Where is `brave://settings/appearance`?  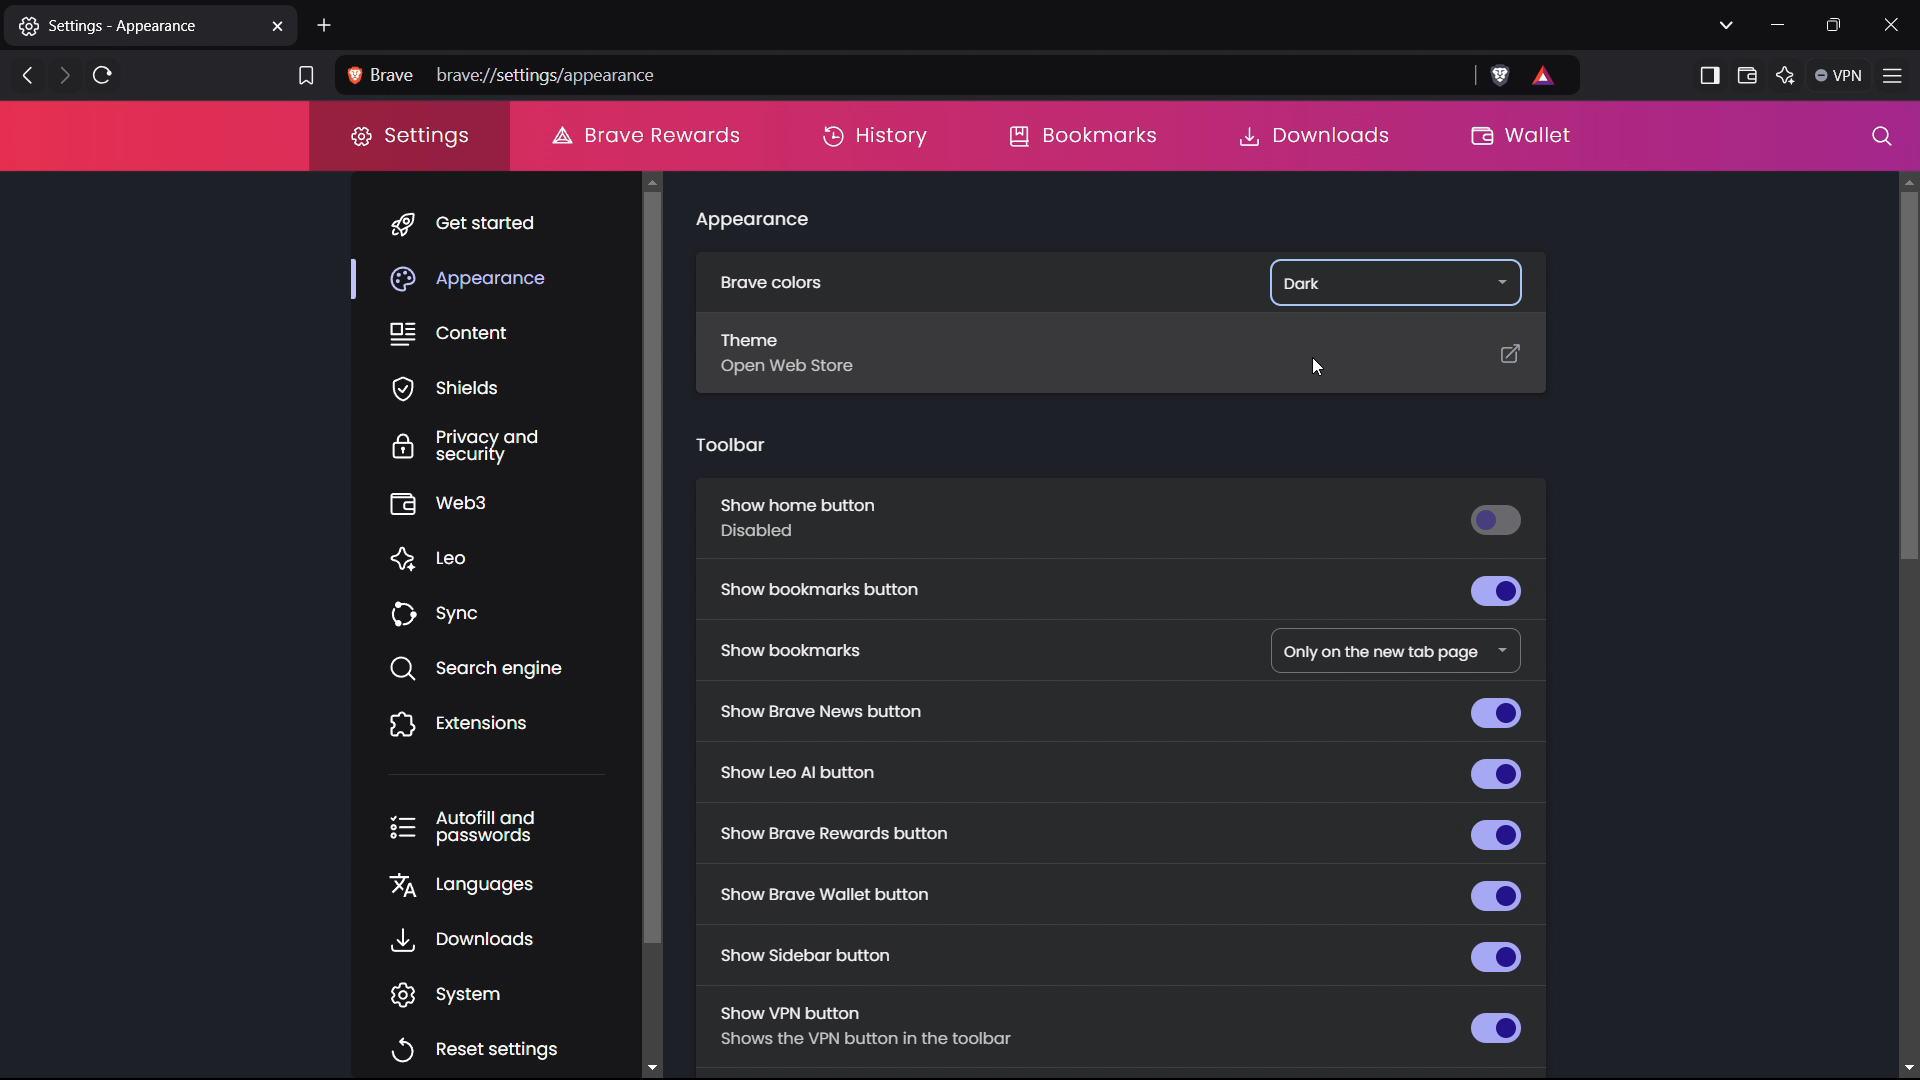
brave://settings/appearance is located at coordinates (935, 75).